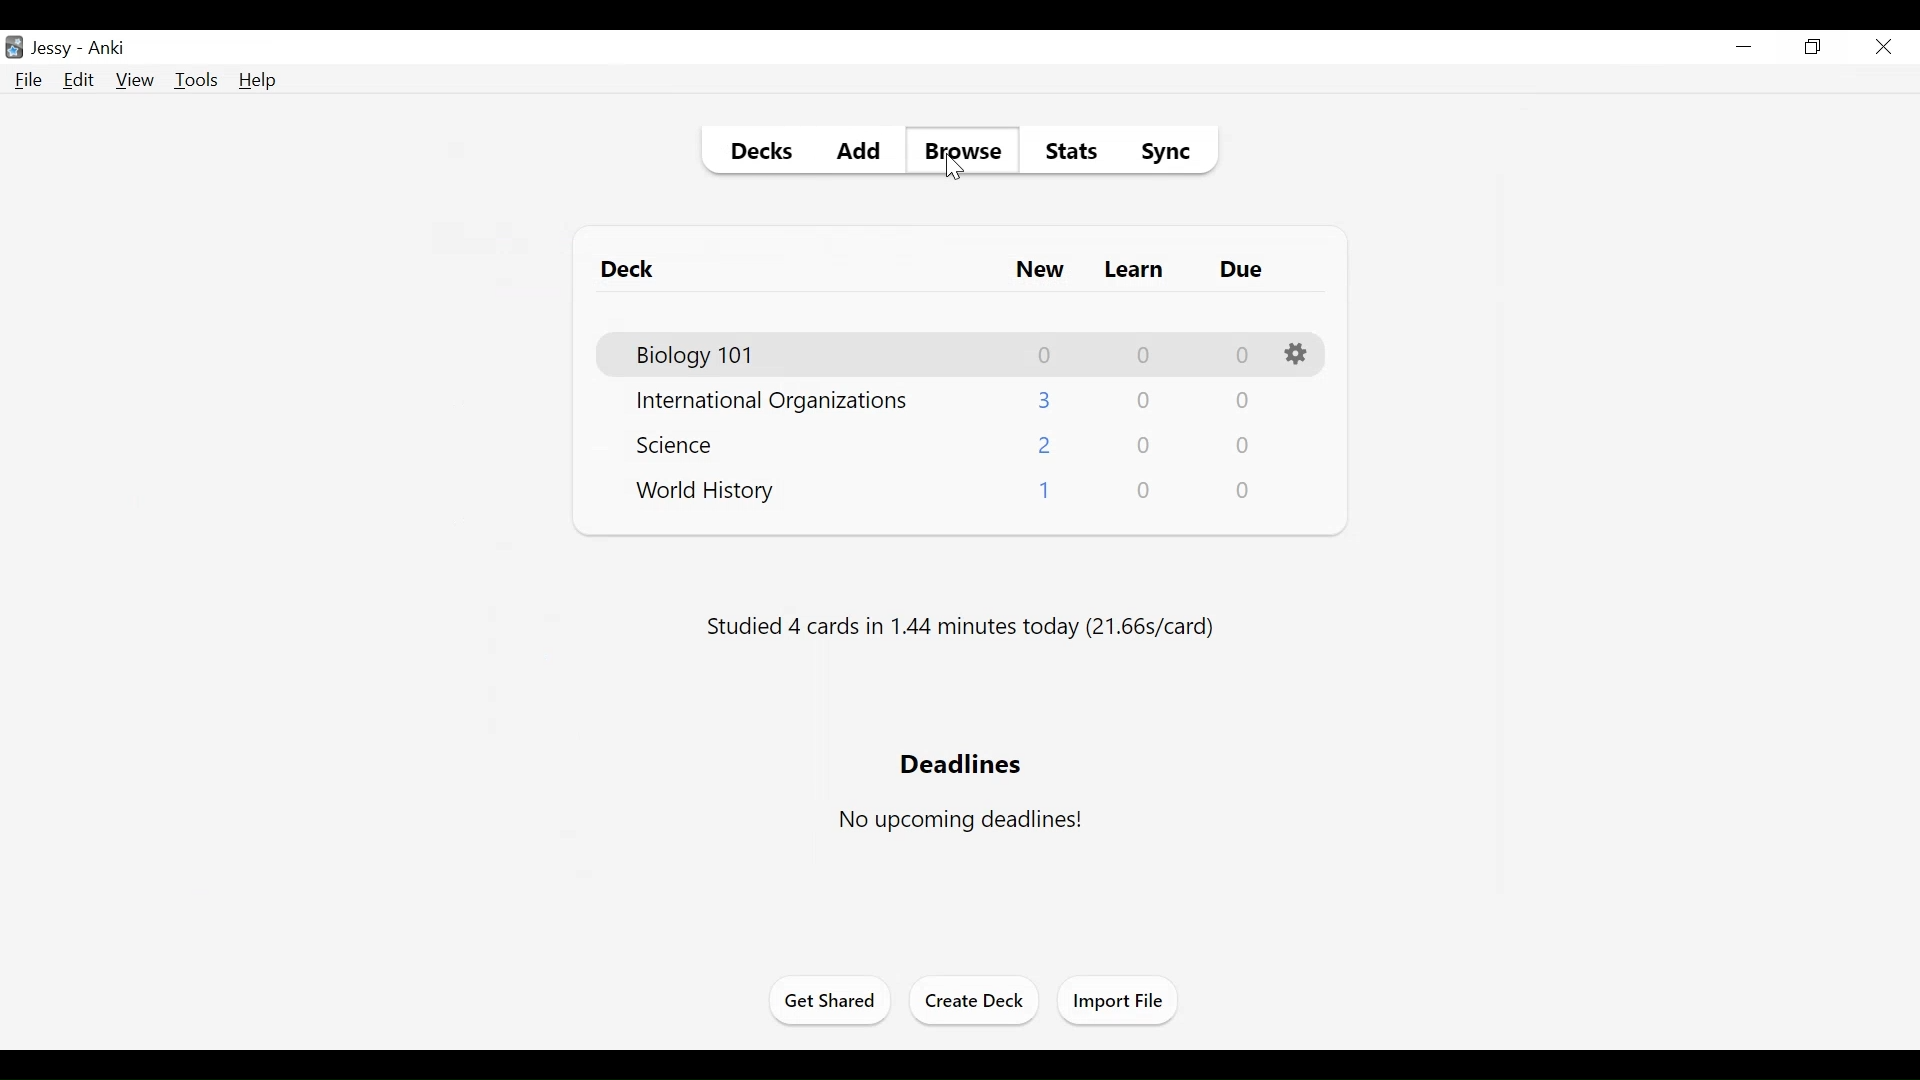  Describe the element at coordinates (1048, 353) in the screenshot. I see `New Cards Count` at that location.